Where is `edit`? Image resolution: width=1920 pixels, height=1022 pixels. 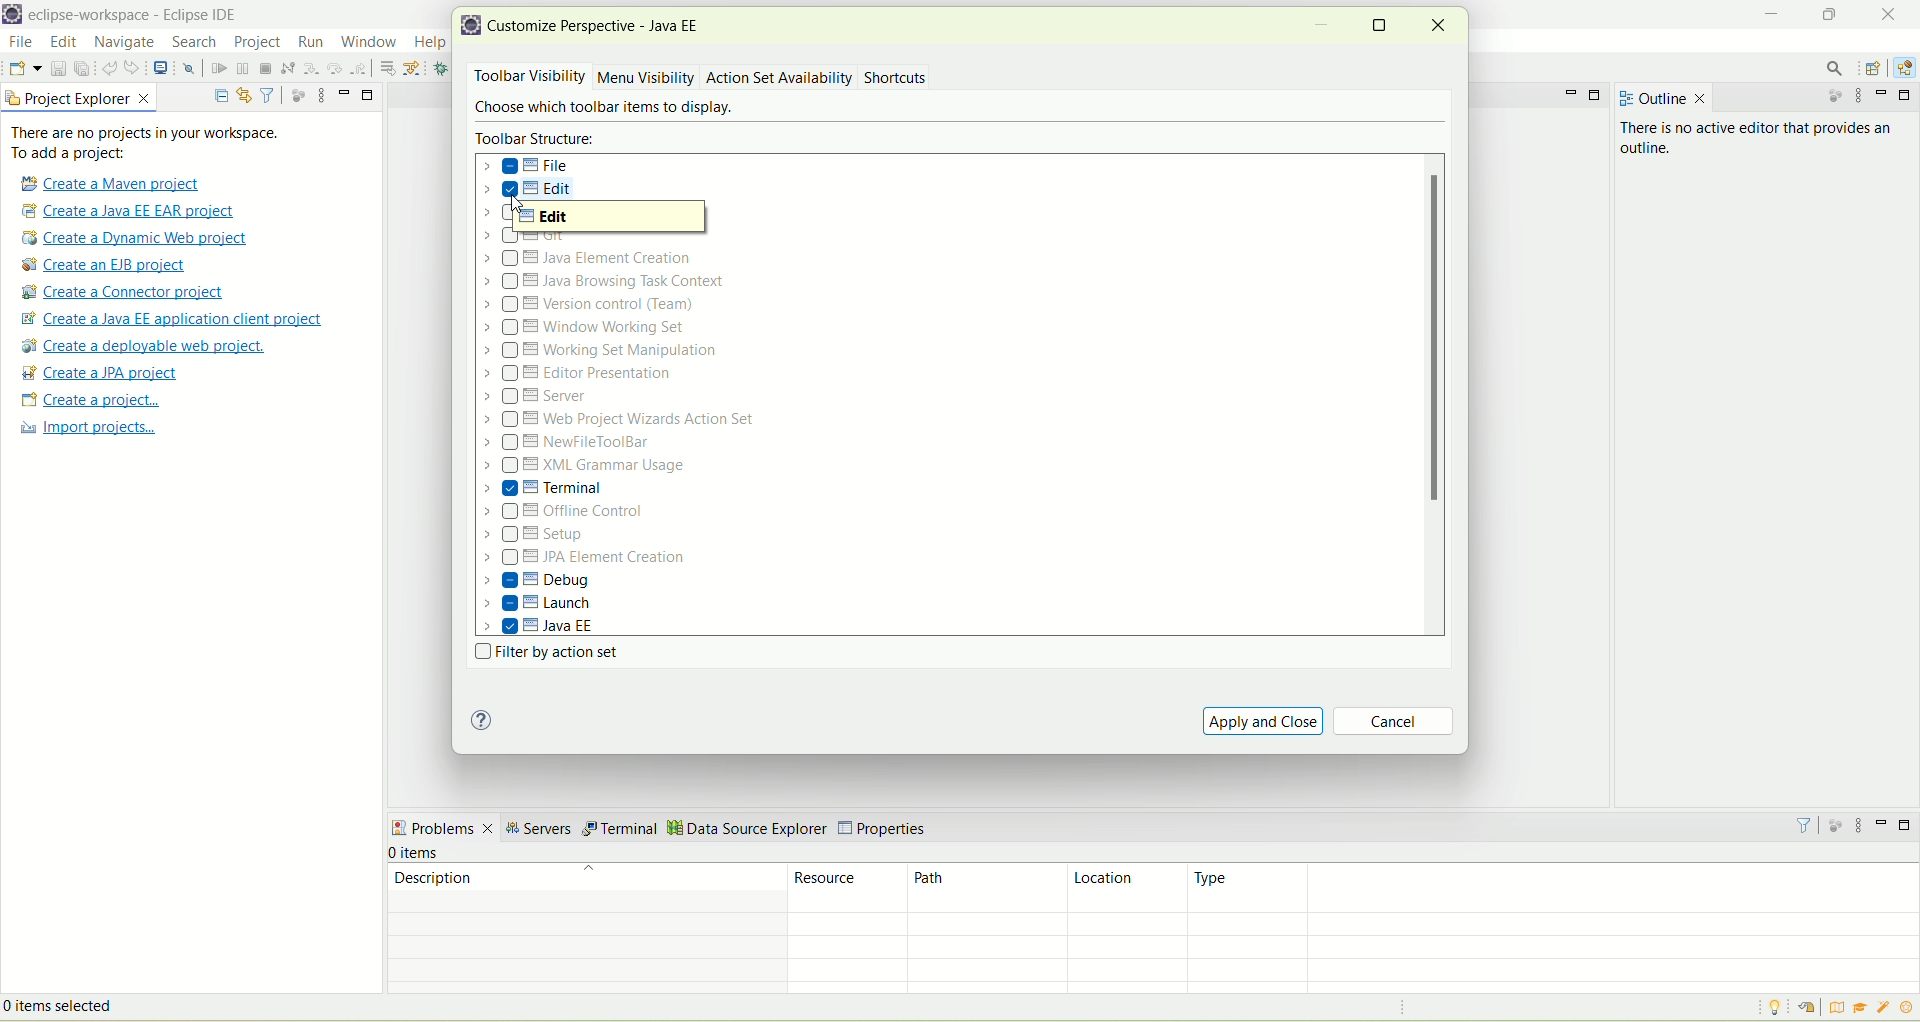 edit is located at coordinates (609, 217).